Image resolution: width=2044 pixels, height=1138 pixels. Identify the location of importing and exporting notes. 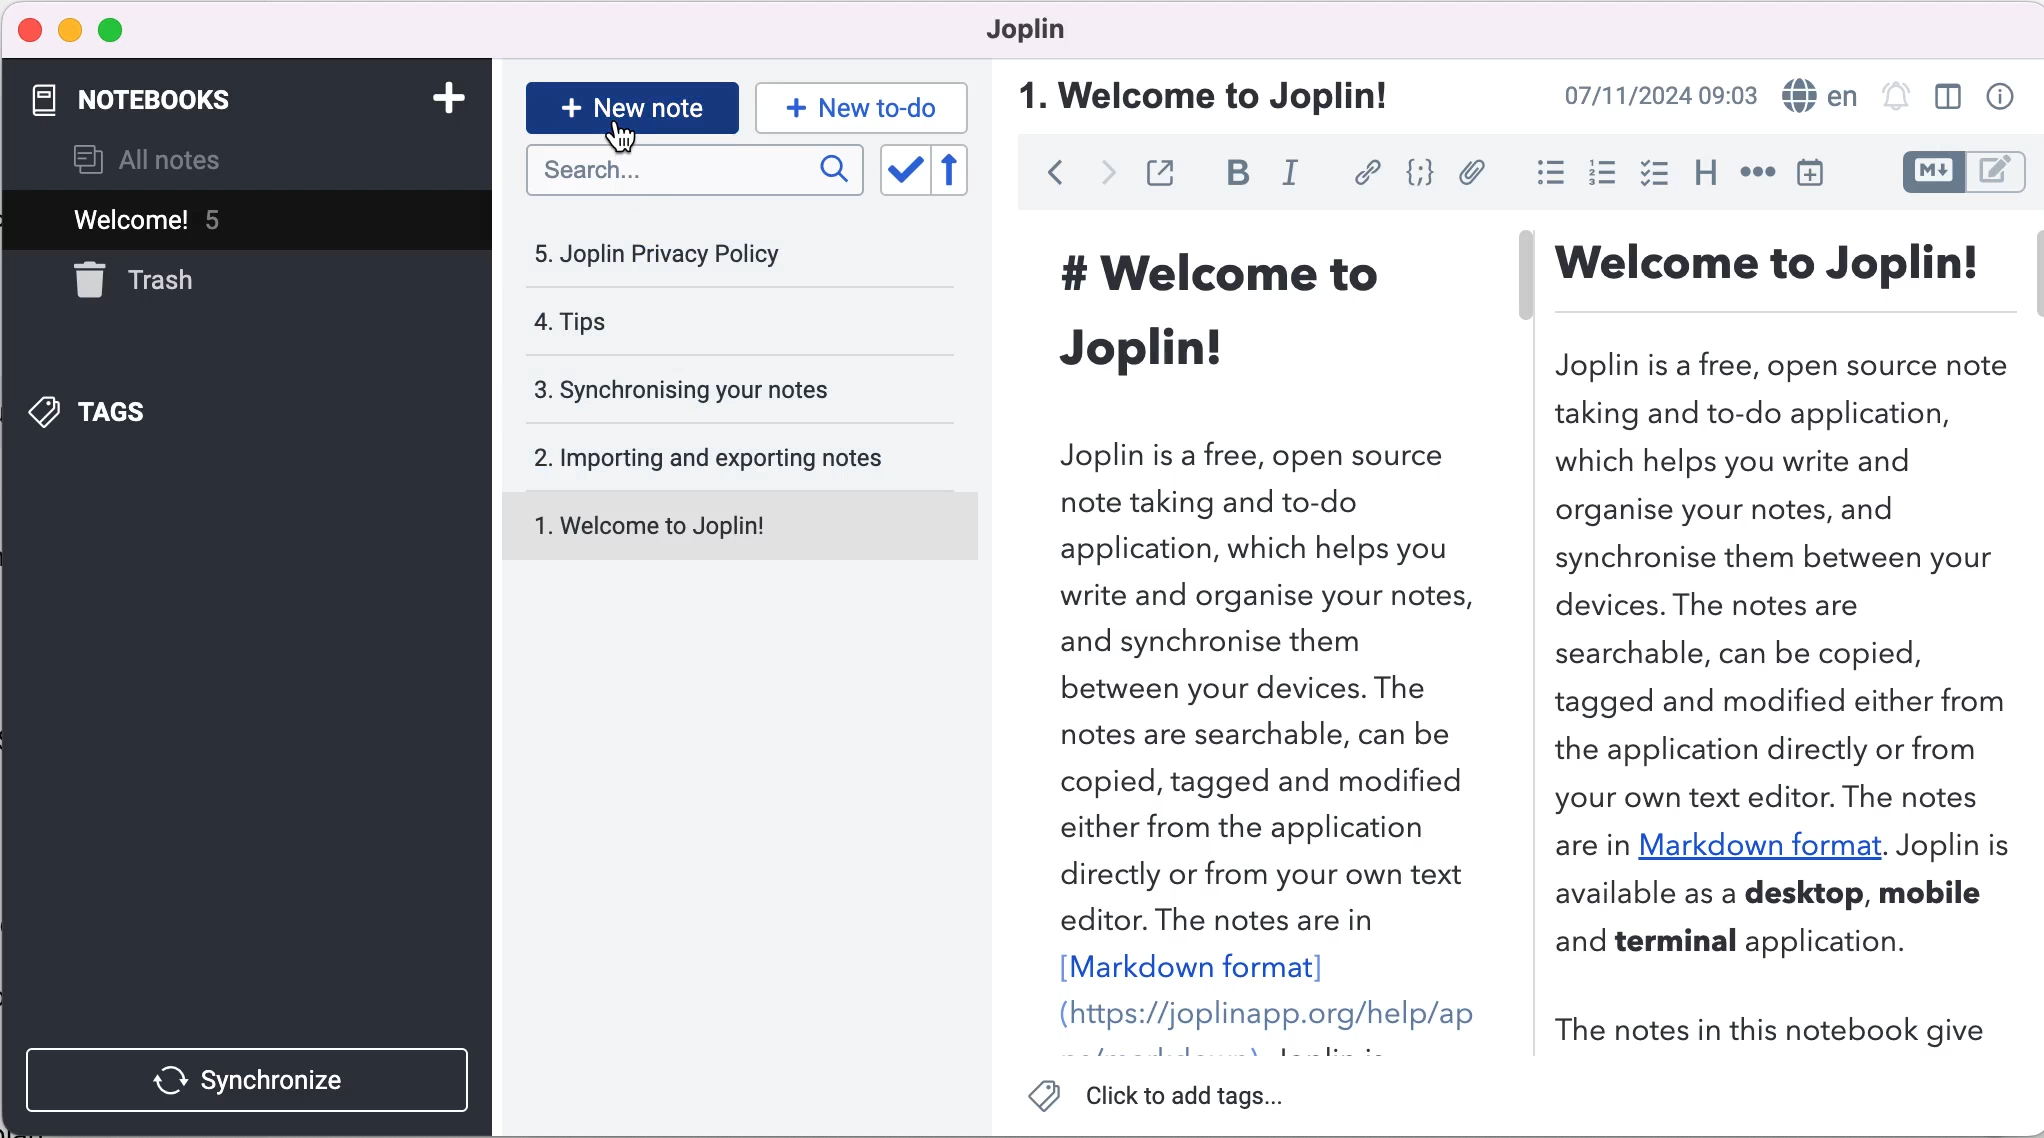
(721, 457).